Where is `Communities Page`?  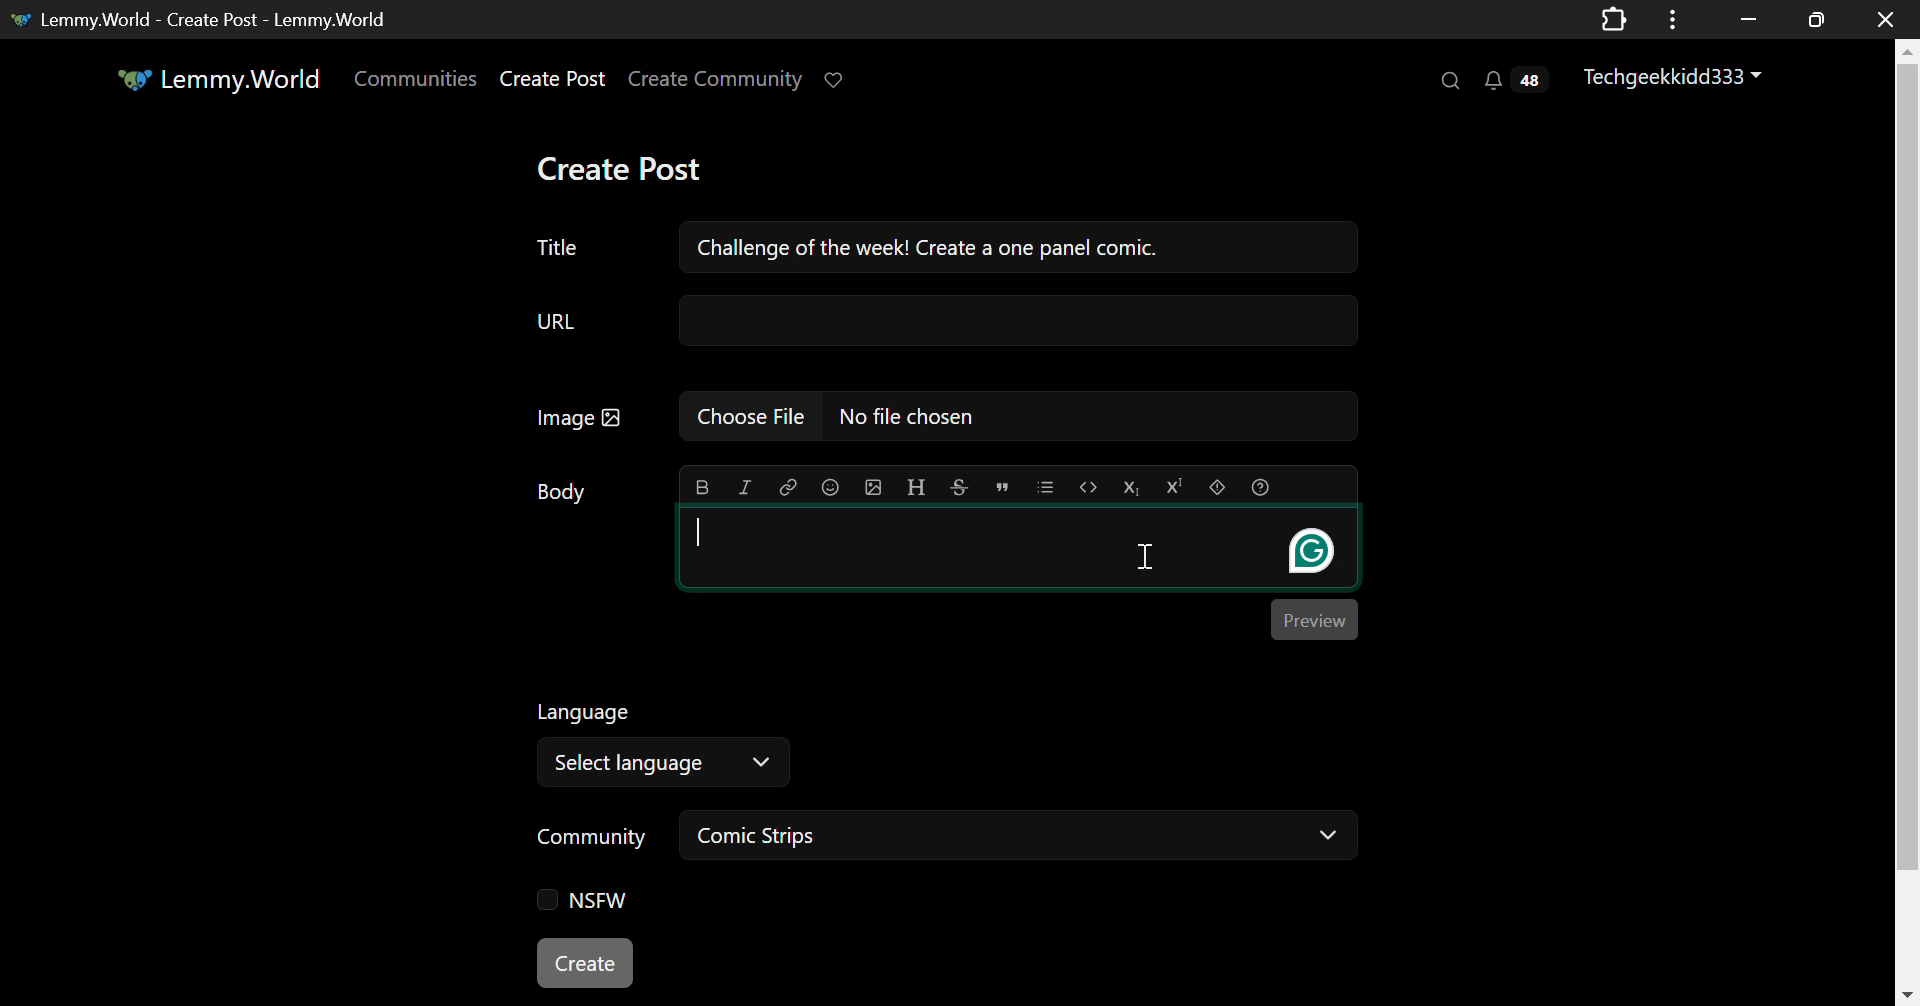 Communities Page is located at coordinates (414, 80).